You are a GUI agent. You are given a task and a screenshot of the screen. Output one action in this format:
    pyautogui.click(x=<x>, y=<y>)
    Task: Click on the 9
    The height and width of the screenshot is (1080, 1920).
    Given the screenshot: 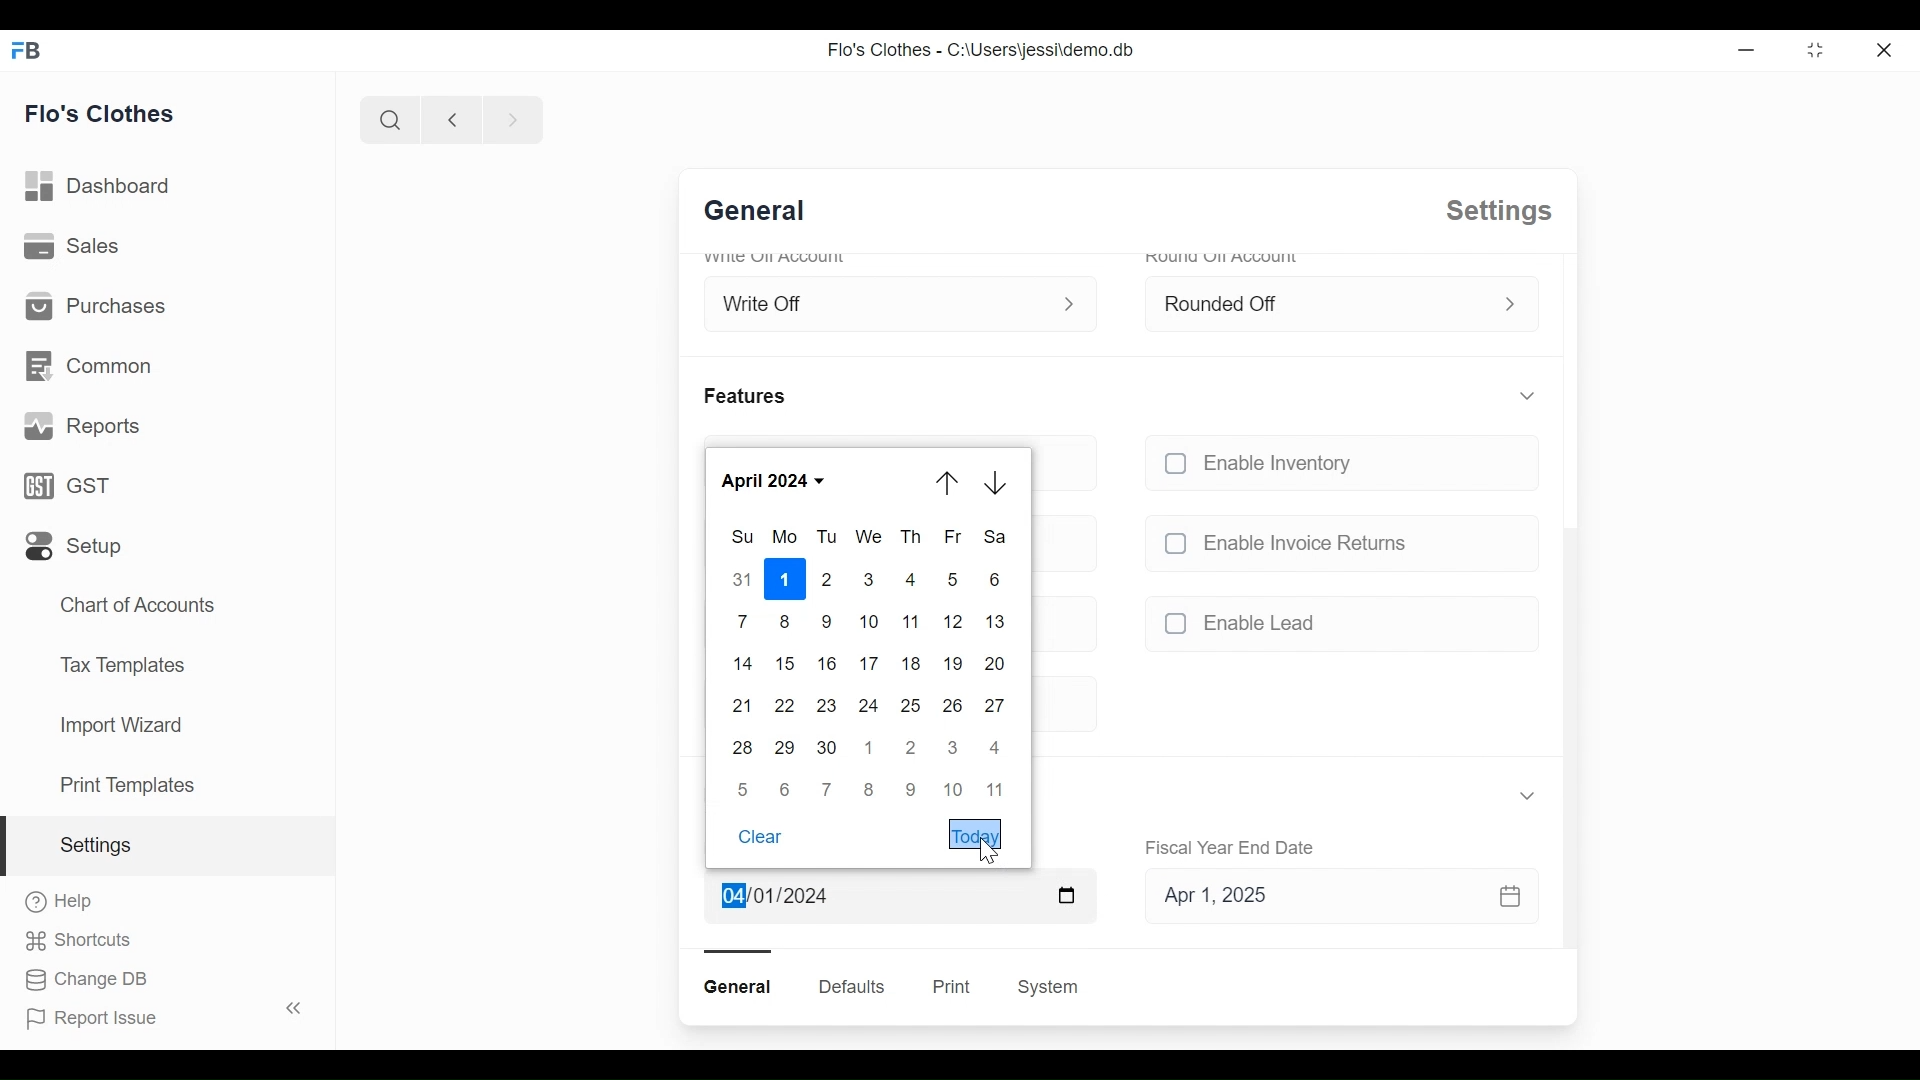 What is the action you would take?
    pyautogui.click(x=829, y=622)
    